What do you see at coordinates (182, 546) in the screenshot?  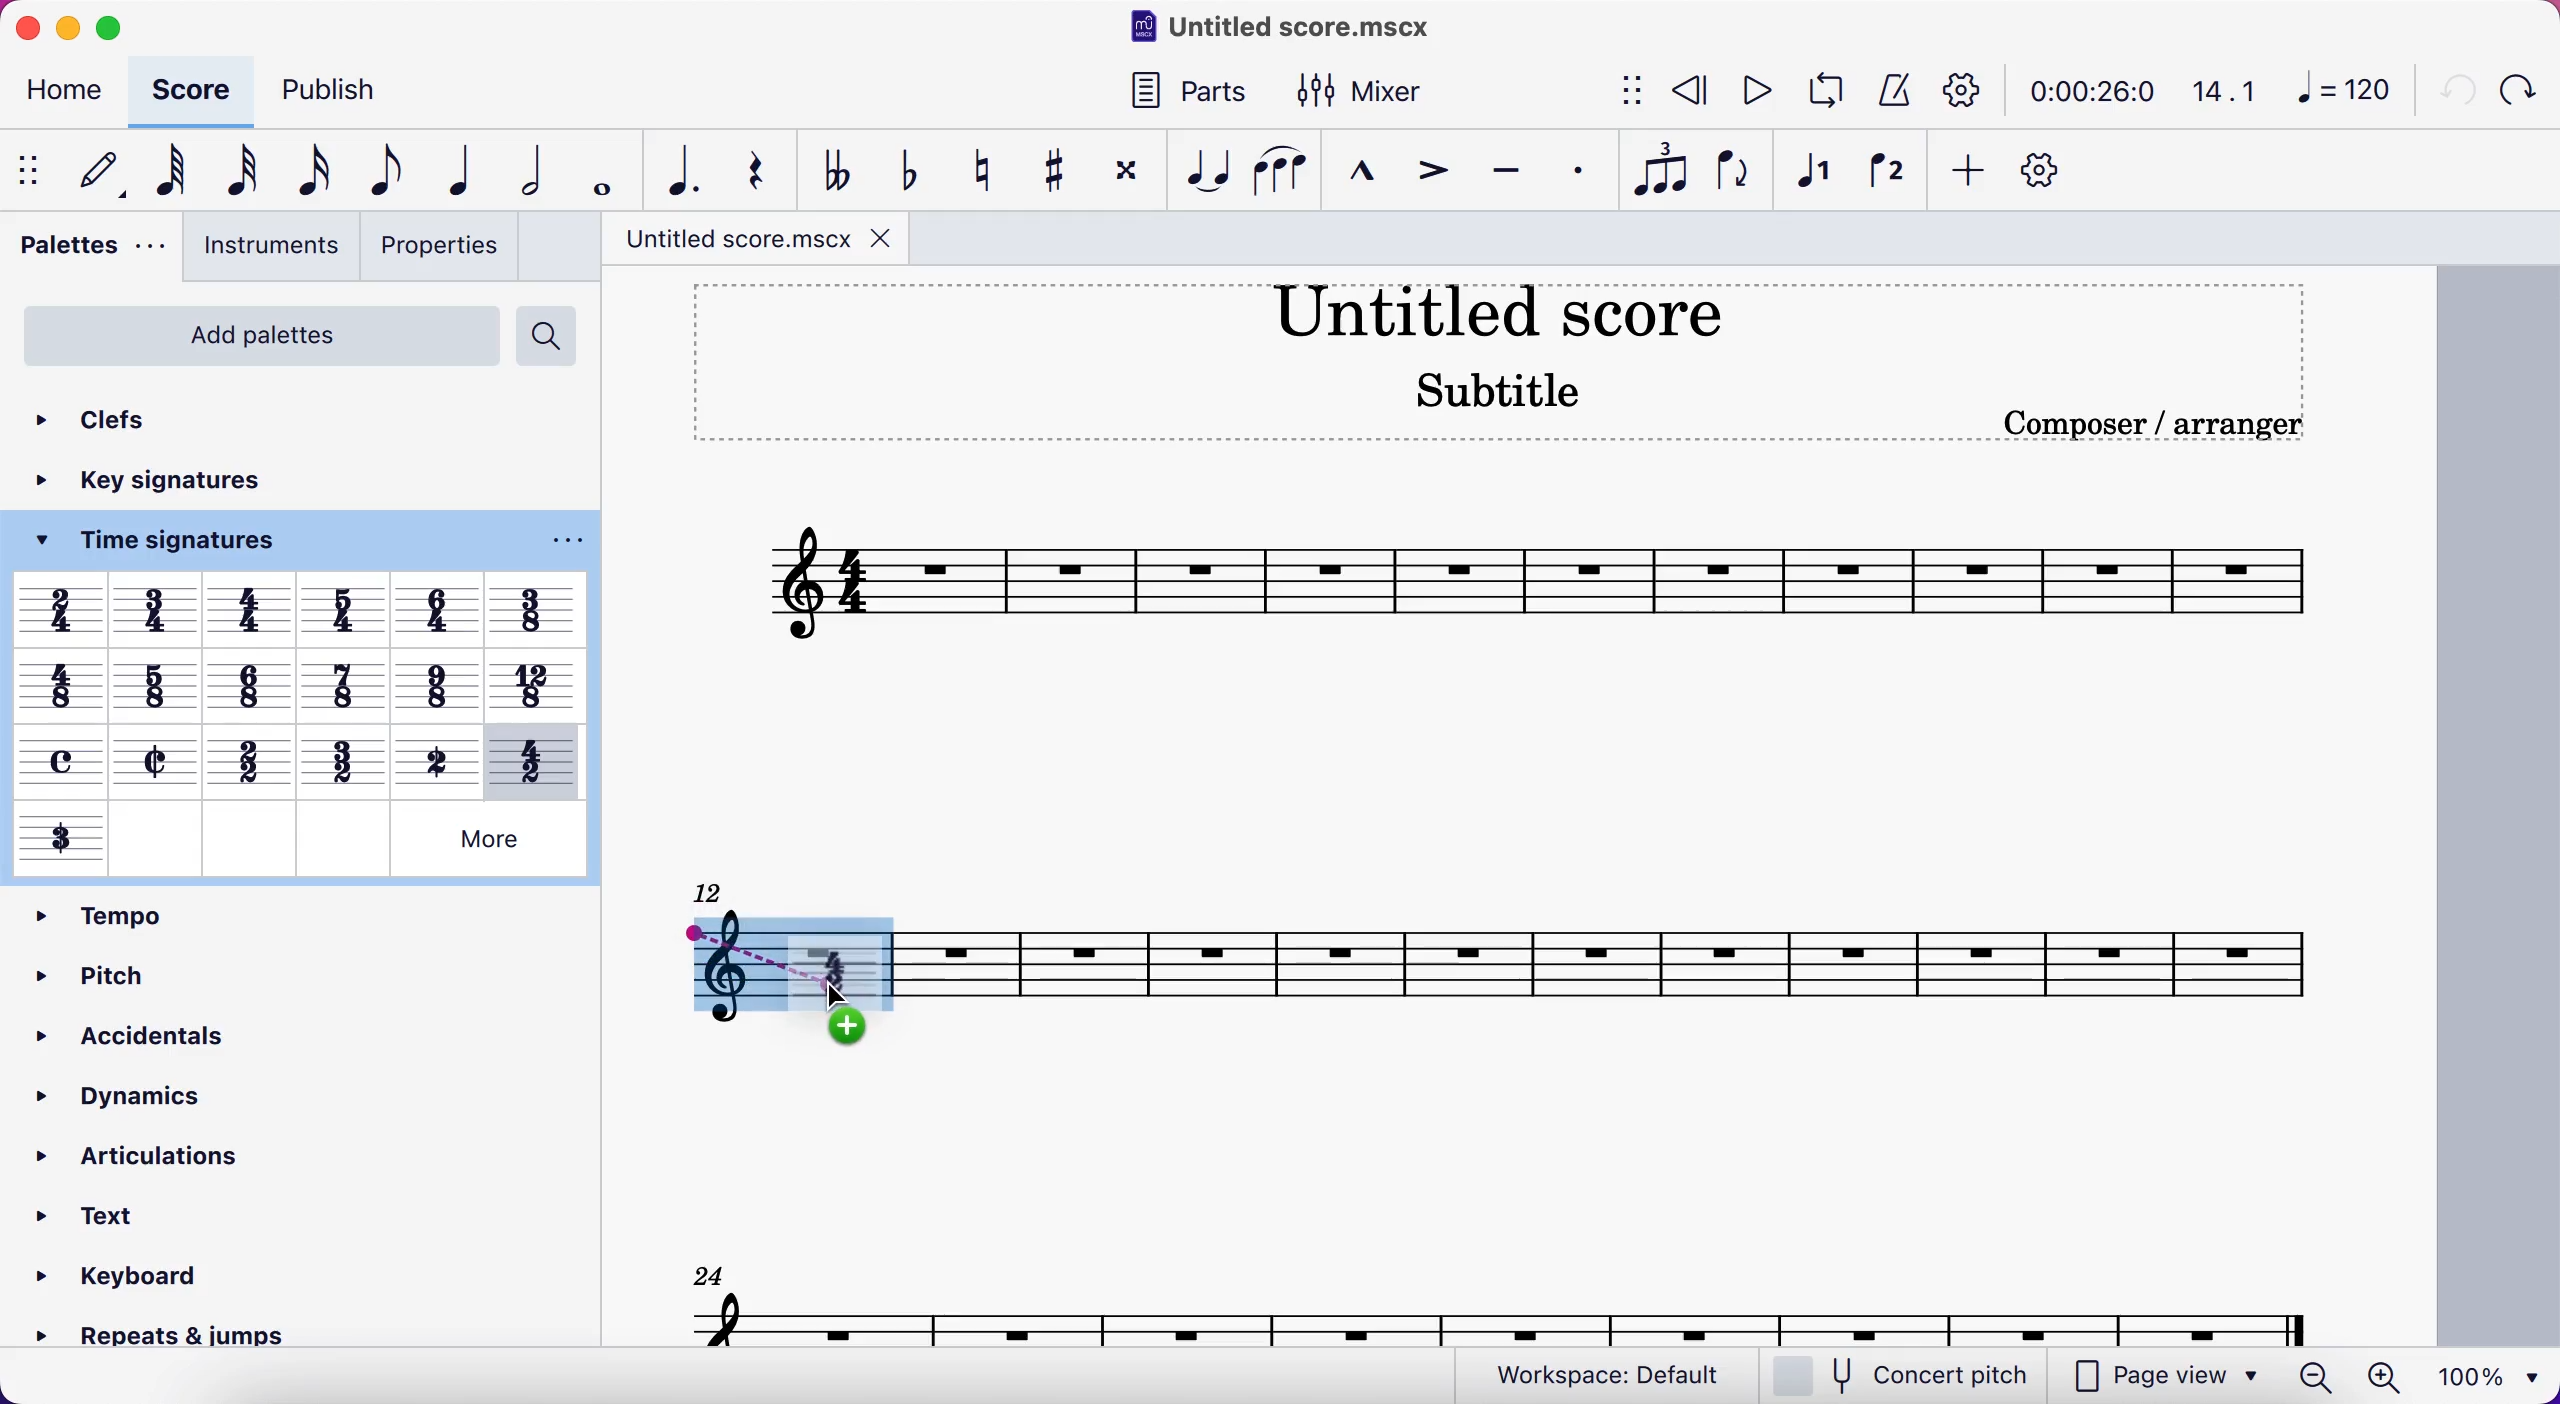 I see `time signatures` at bounding box center [182, 546].